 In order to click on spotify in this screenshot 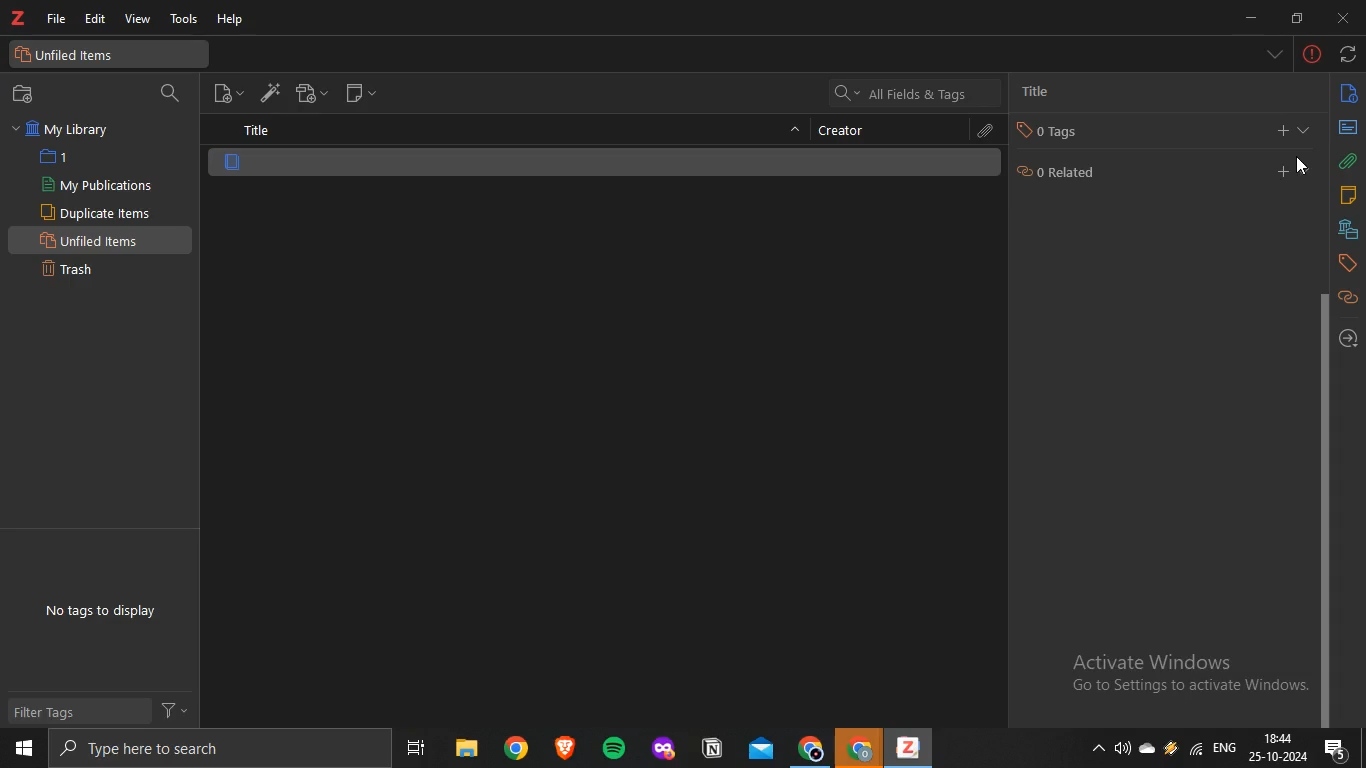, I will do `click(614, 746)`.